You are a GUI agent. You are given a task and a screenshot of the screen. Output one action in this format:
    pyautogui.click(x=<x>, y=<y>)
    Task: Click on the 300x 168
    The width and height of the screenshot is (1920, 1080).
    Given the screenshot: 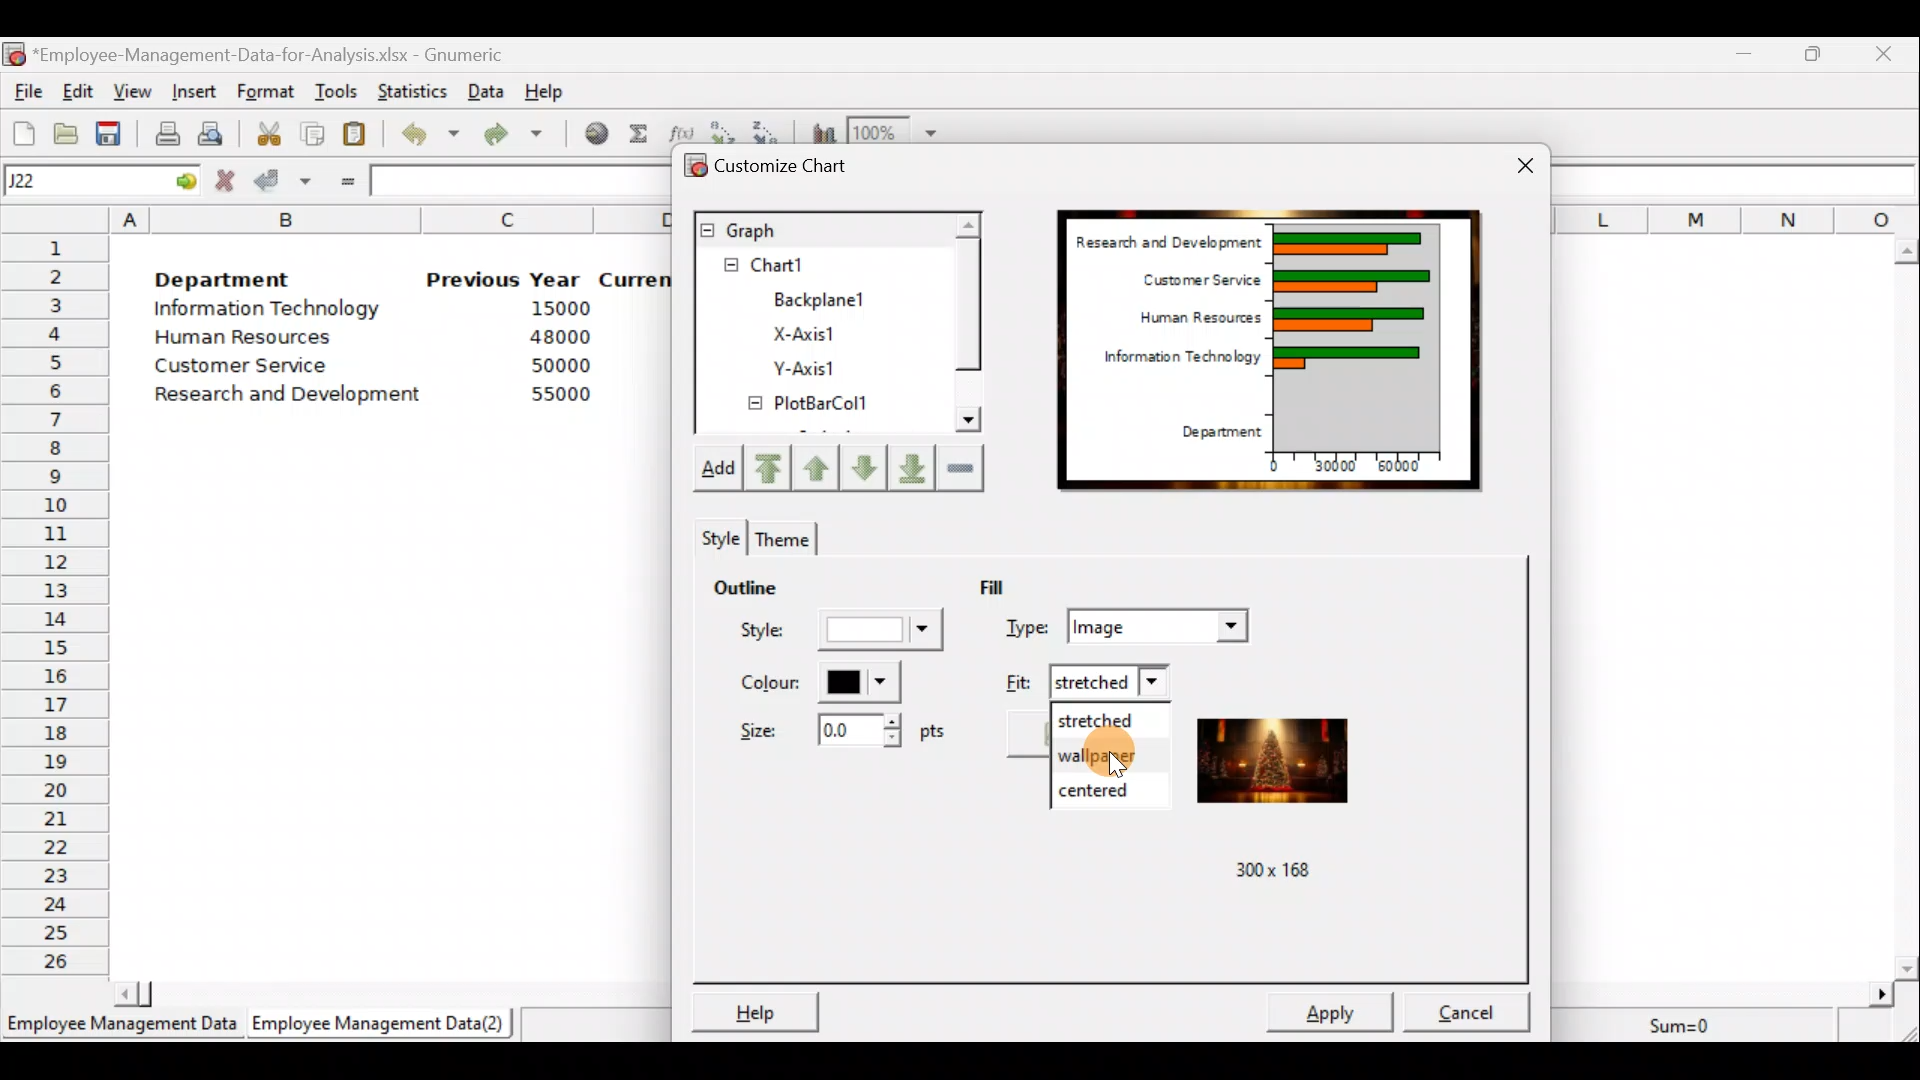 What is the action you would take?
    pyautogui.click(x=1261, y=872)
    